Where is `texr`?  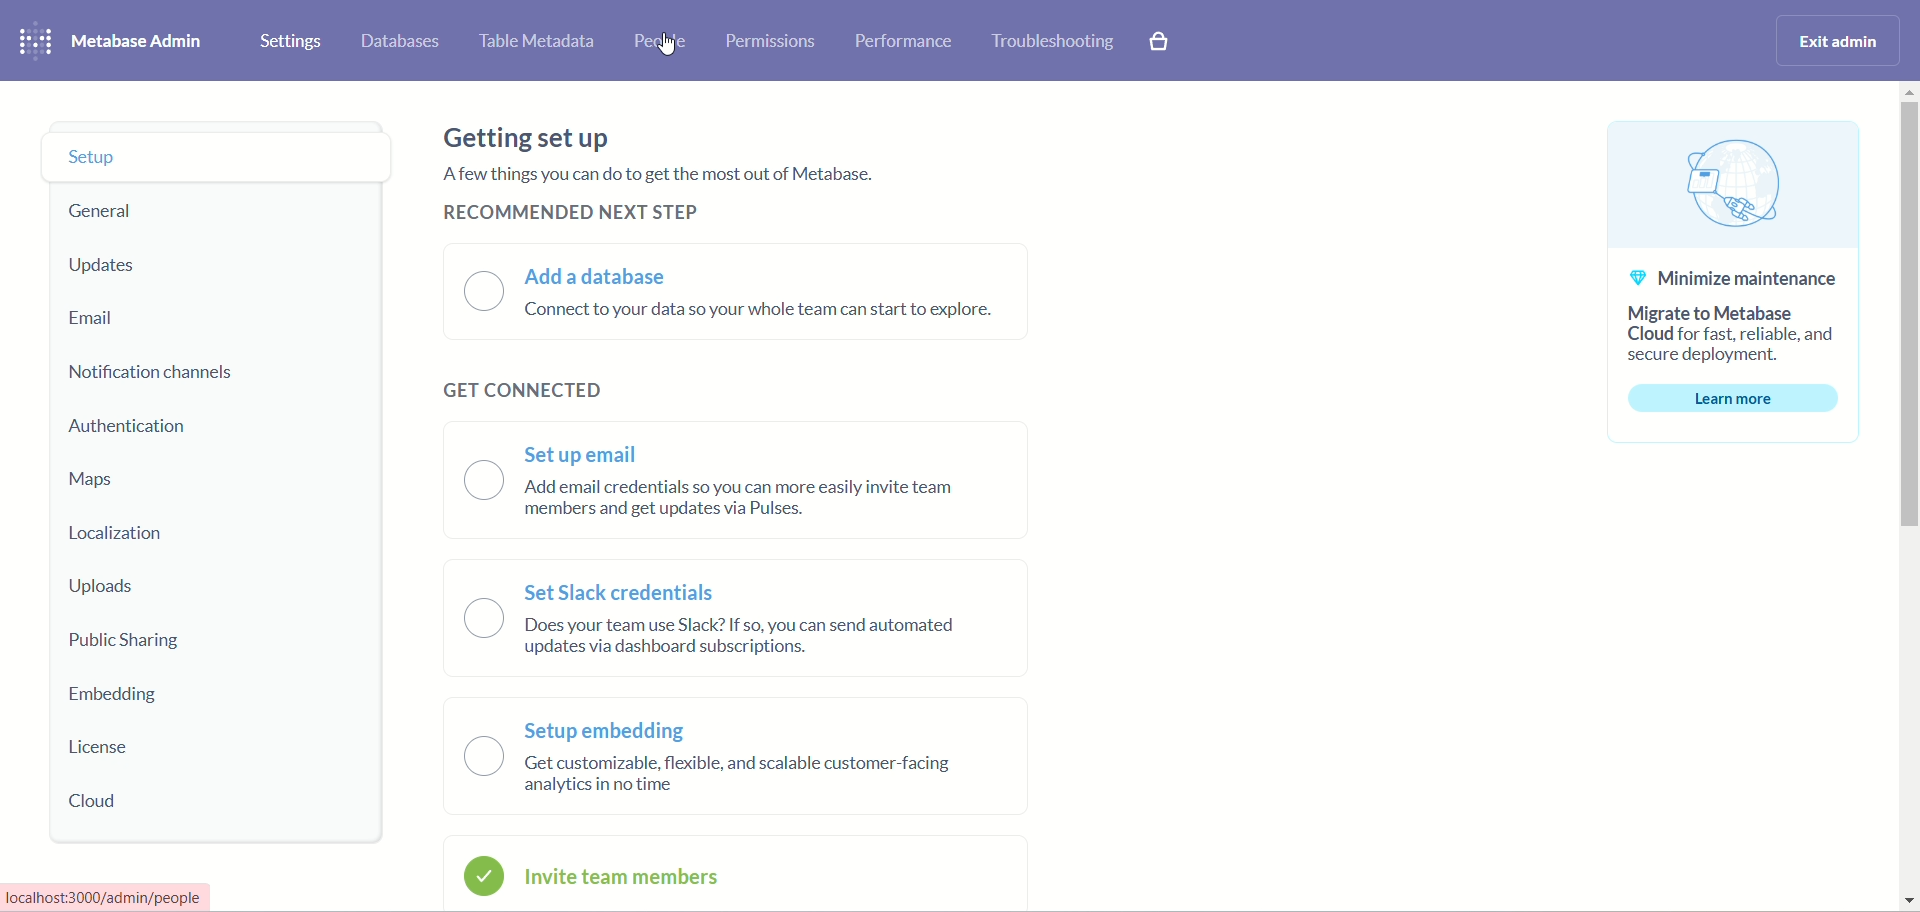
texr is located at coordinates (106, 898).